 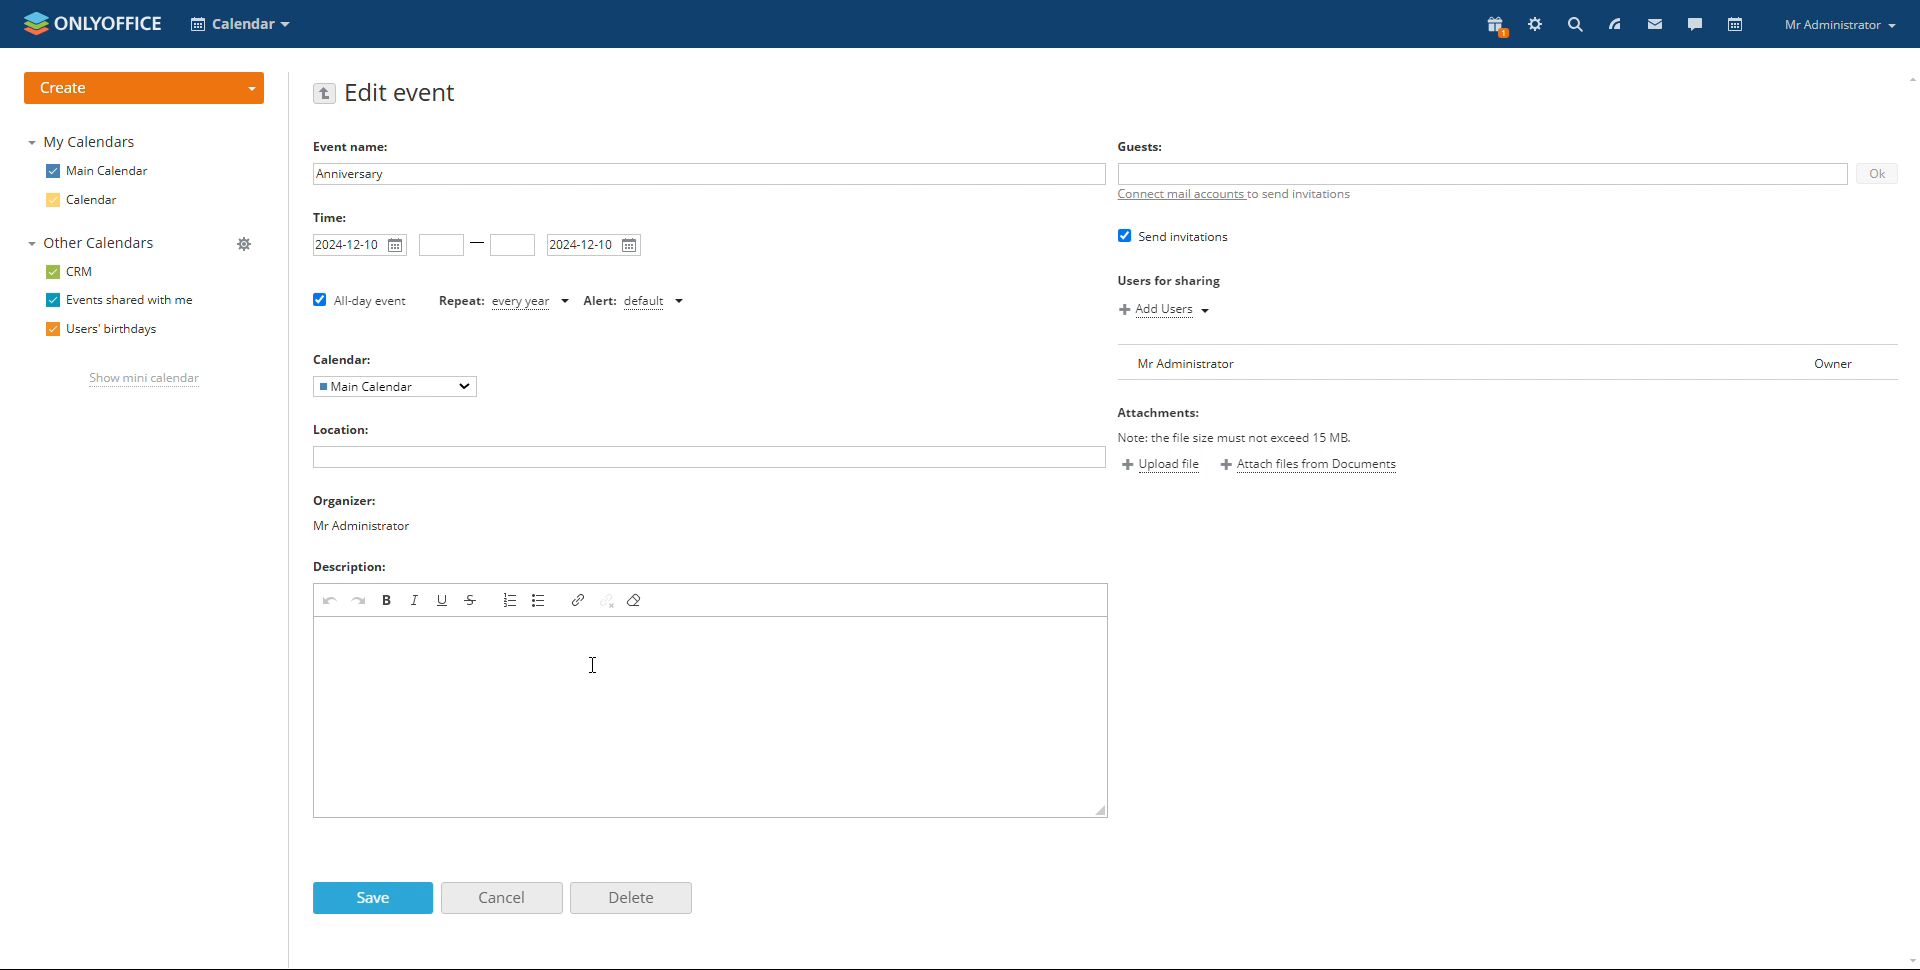 I want to click on present, so click(x=1493, y=27).